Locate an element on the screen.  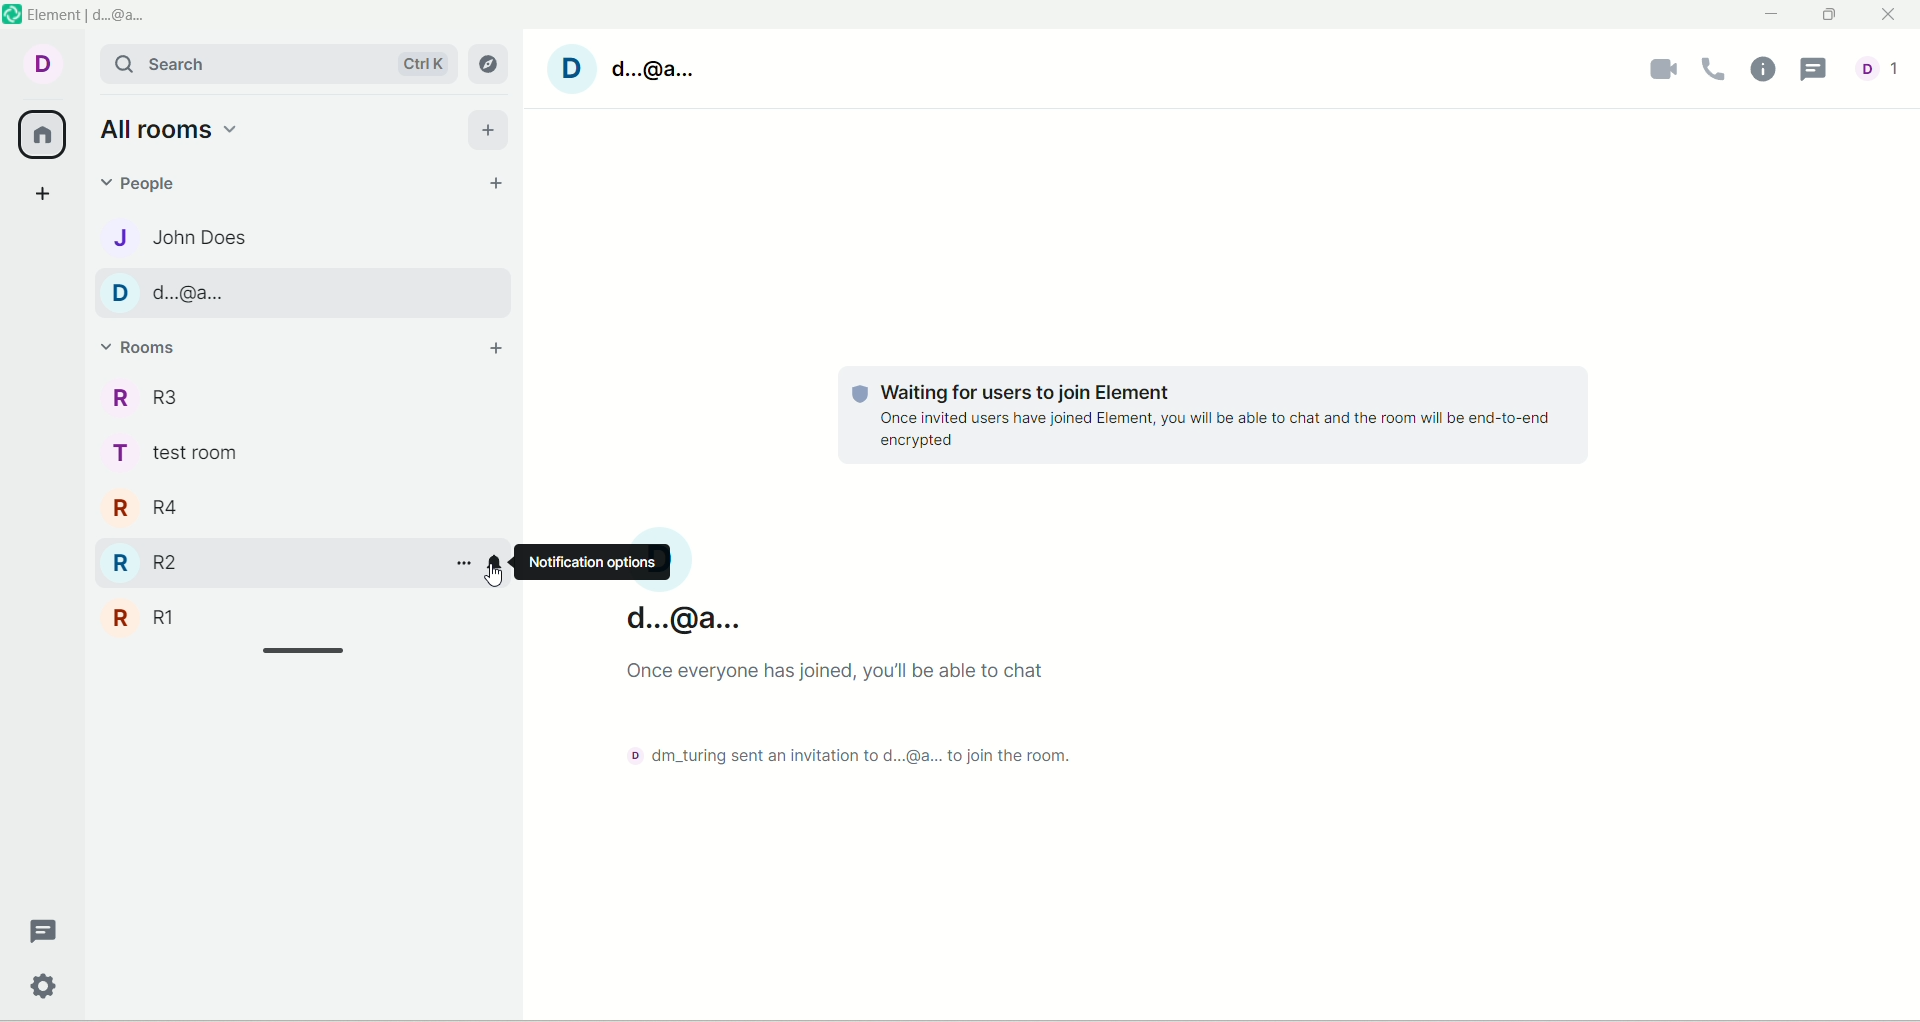
account is located at coordinates (41, 71).